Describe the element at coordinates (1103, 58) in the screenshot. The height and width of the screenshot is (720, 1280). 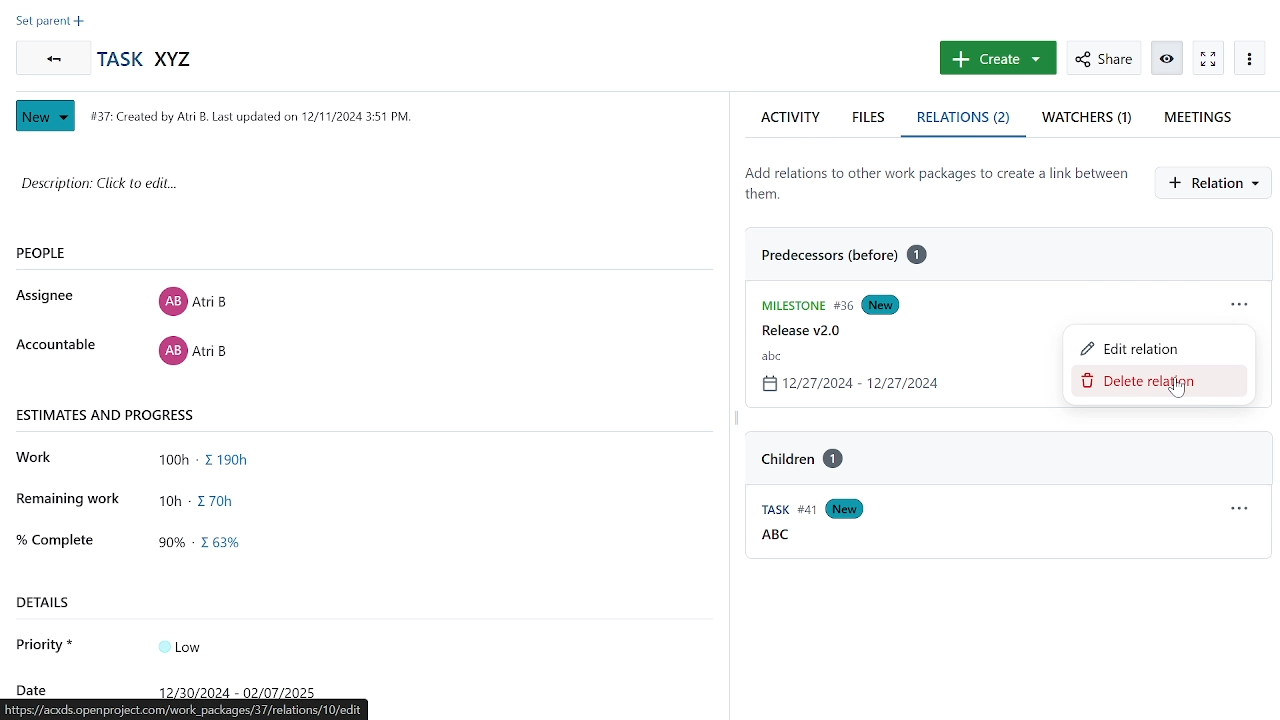
I see `share` at that location.